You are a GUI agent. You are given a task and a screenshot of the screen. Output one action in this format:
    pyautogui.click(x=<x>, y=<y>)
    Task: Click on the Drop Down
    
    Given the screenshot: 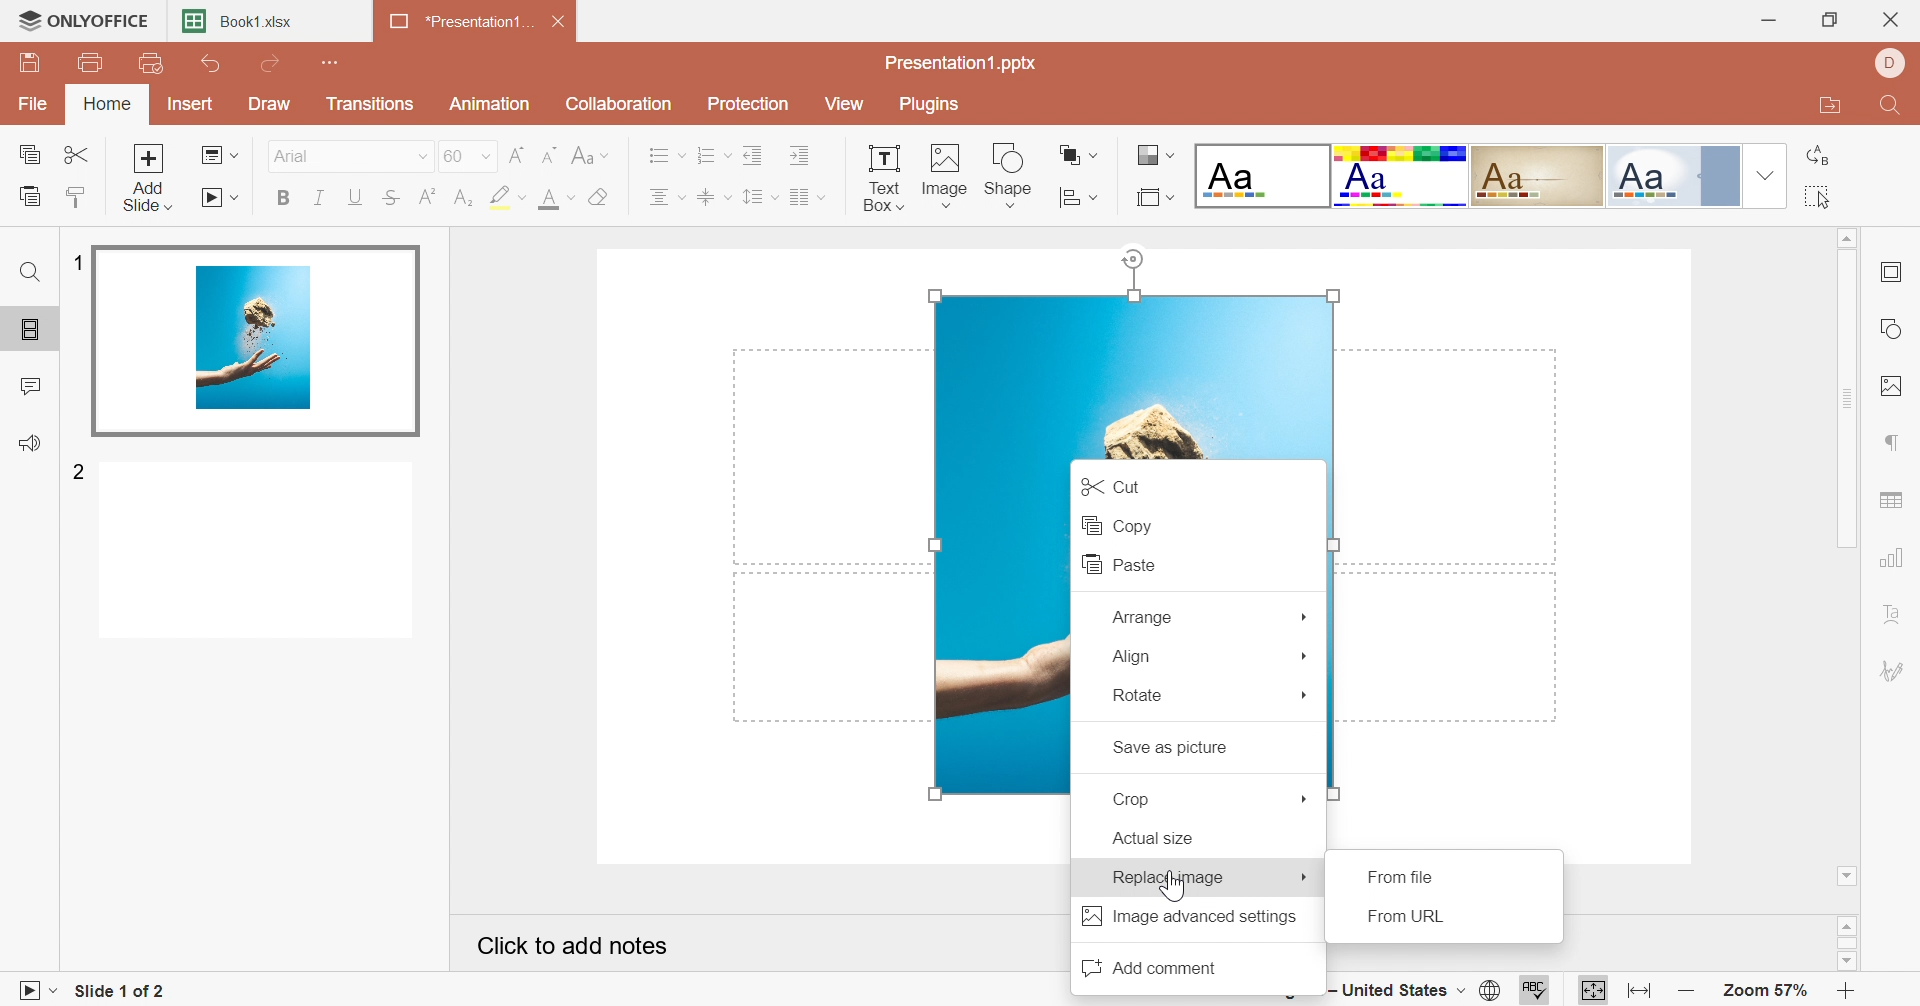 What is the action you would take?
    pyautogui.click(x=1761, y=175)
    